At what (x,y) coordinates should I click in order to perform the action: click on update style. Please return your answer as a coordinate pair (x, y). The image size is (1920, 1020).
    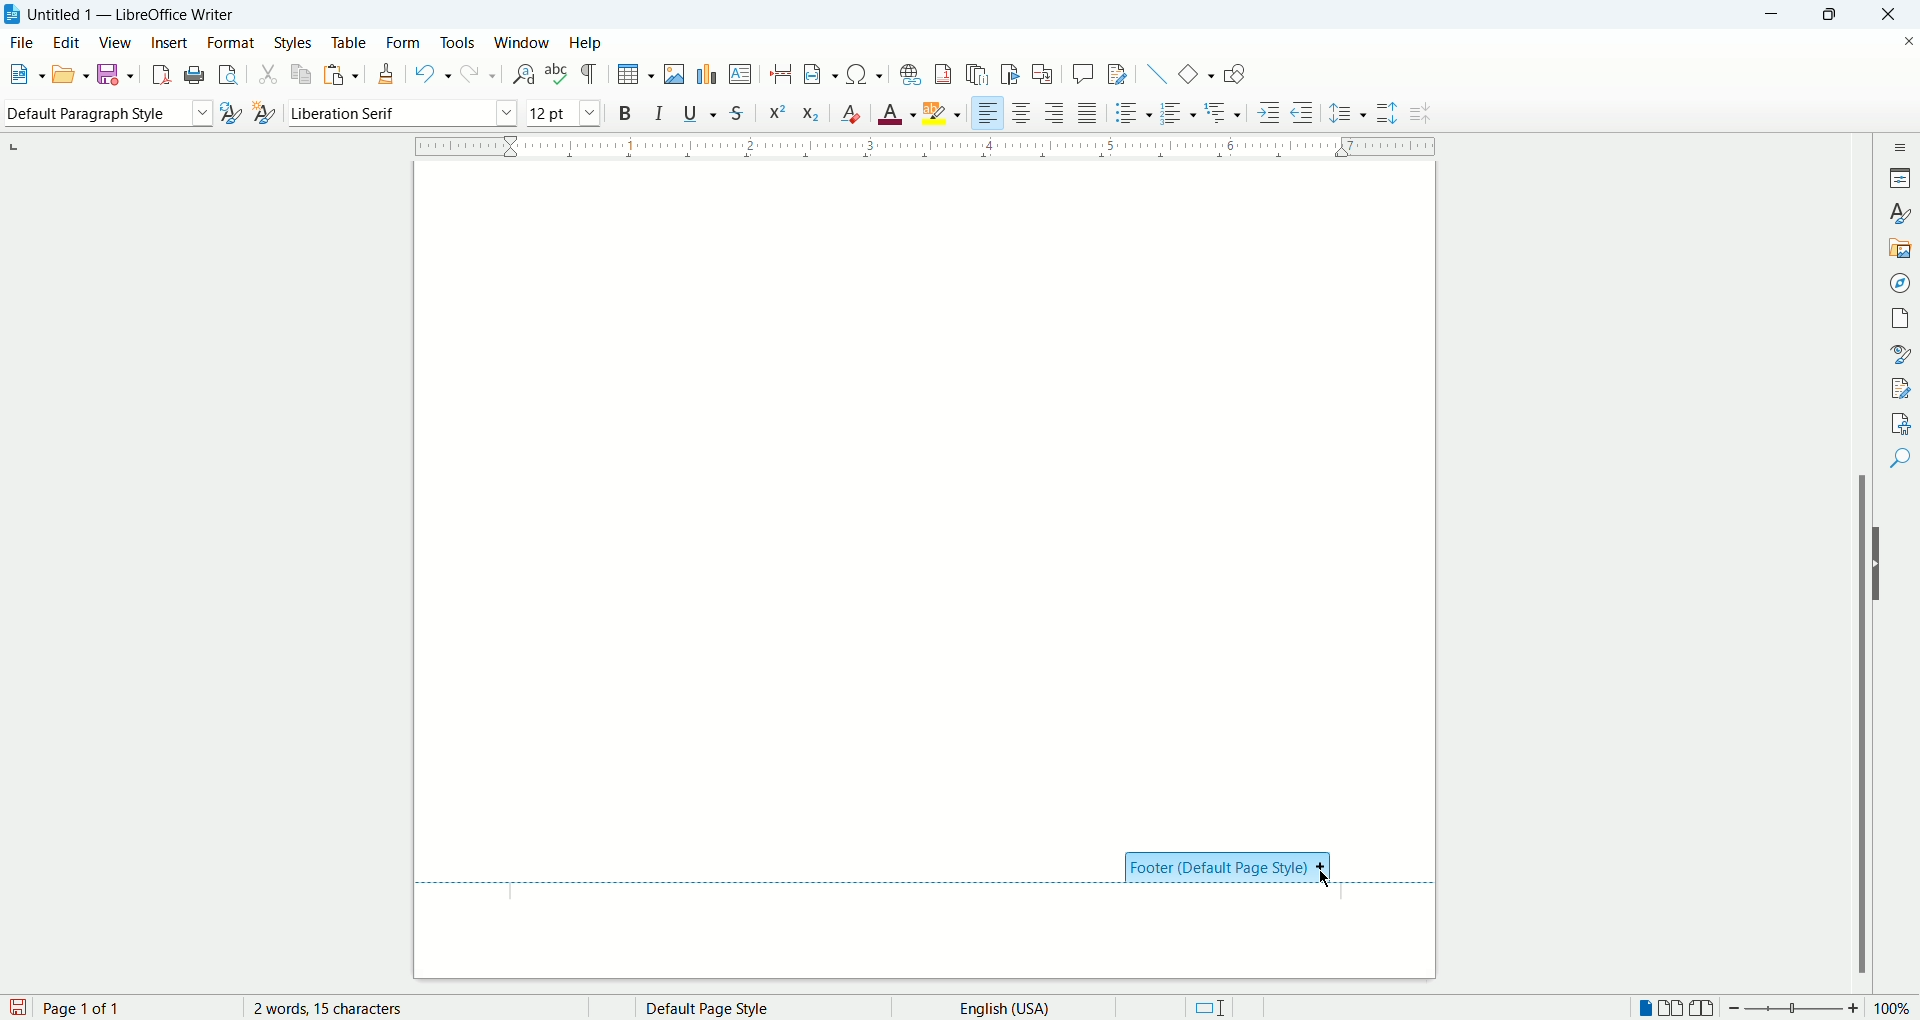
    Looking at the image, I should click on (230, 114).